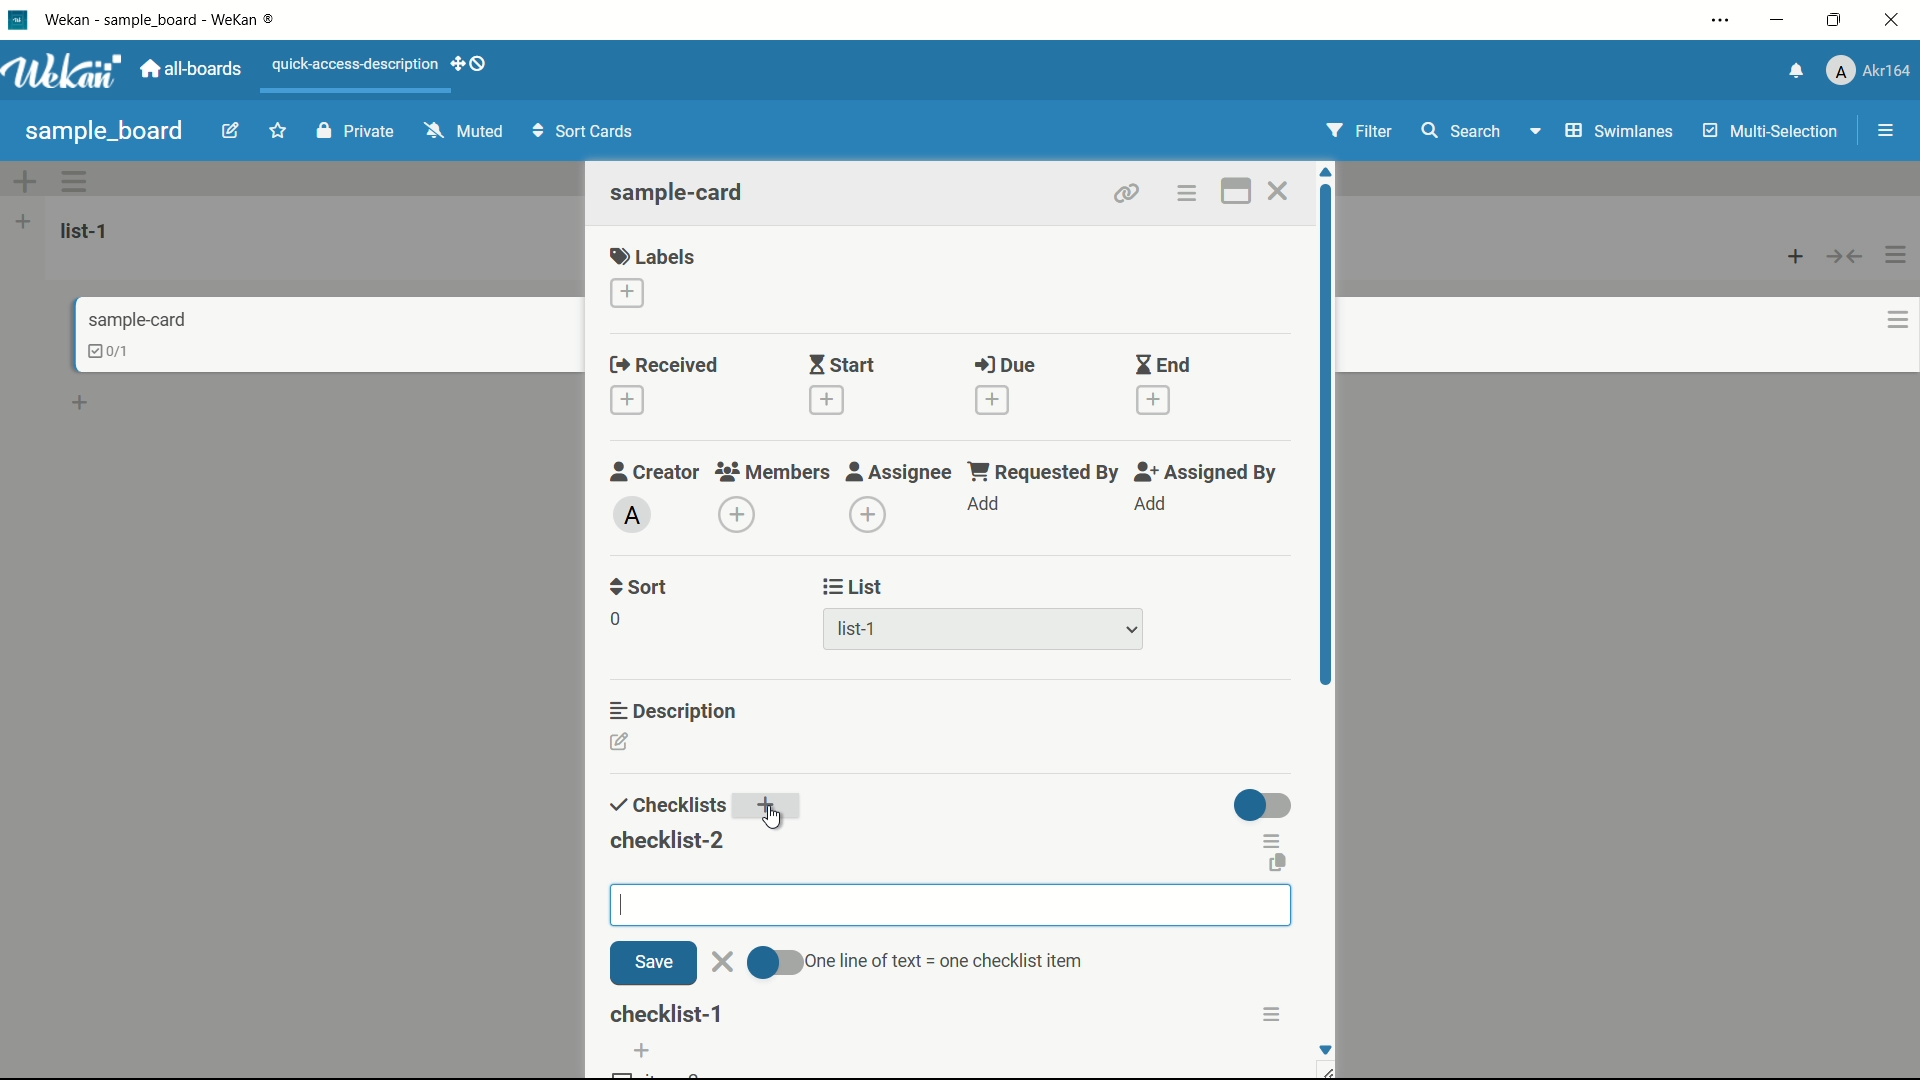  What do you see at coordinates (23, 181) in the screenshot?
I see `add swimlane` at bounding box center [23, 181].